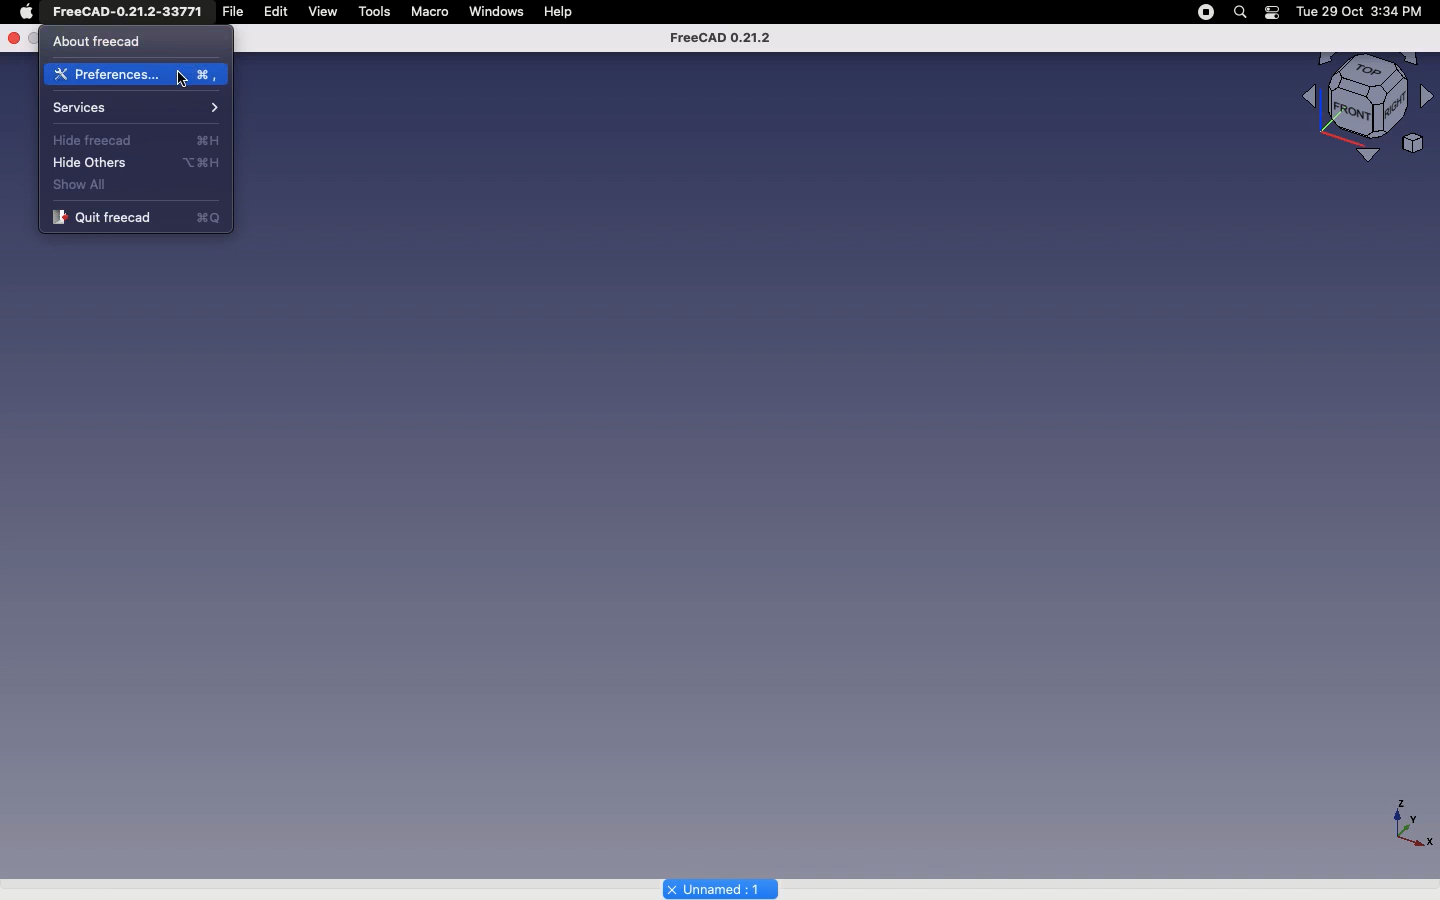 The width and height of the screenshot is (1440, 900). I want to click on tools, so click(373, 11).